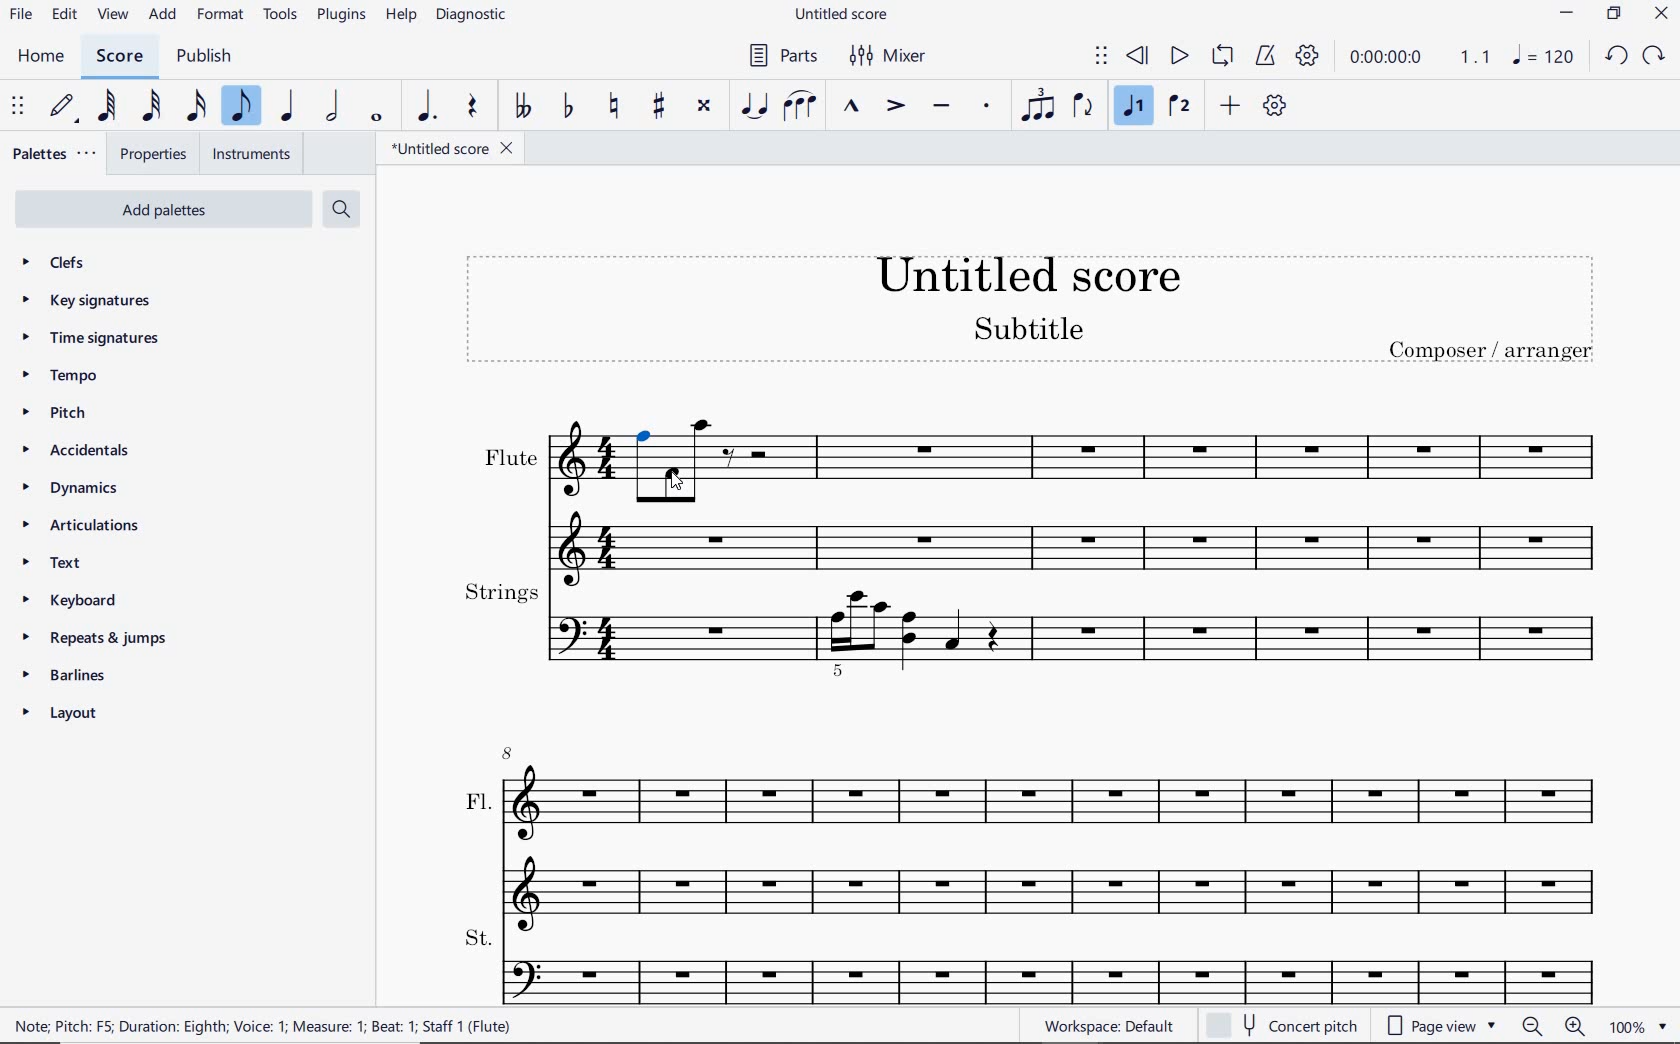 This screenshot has width=1680, height=1044. I want to click on zoom out or zoom in, so click(1552, 1027).